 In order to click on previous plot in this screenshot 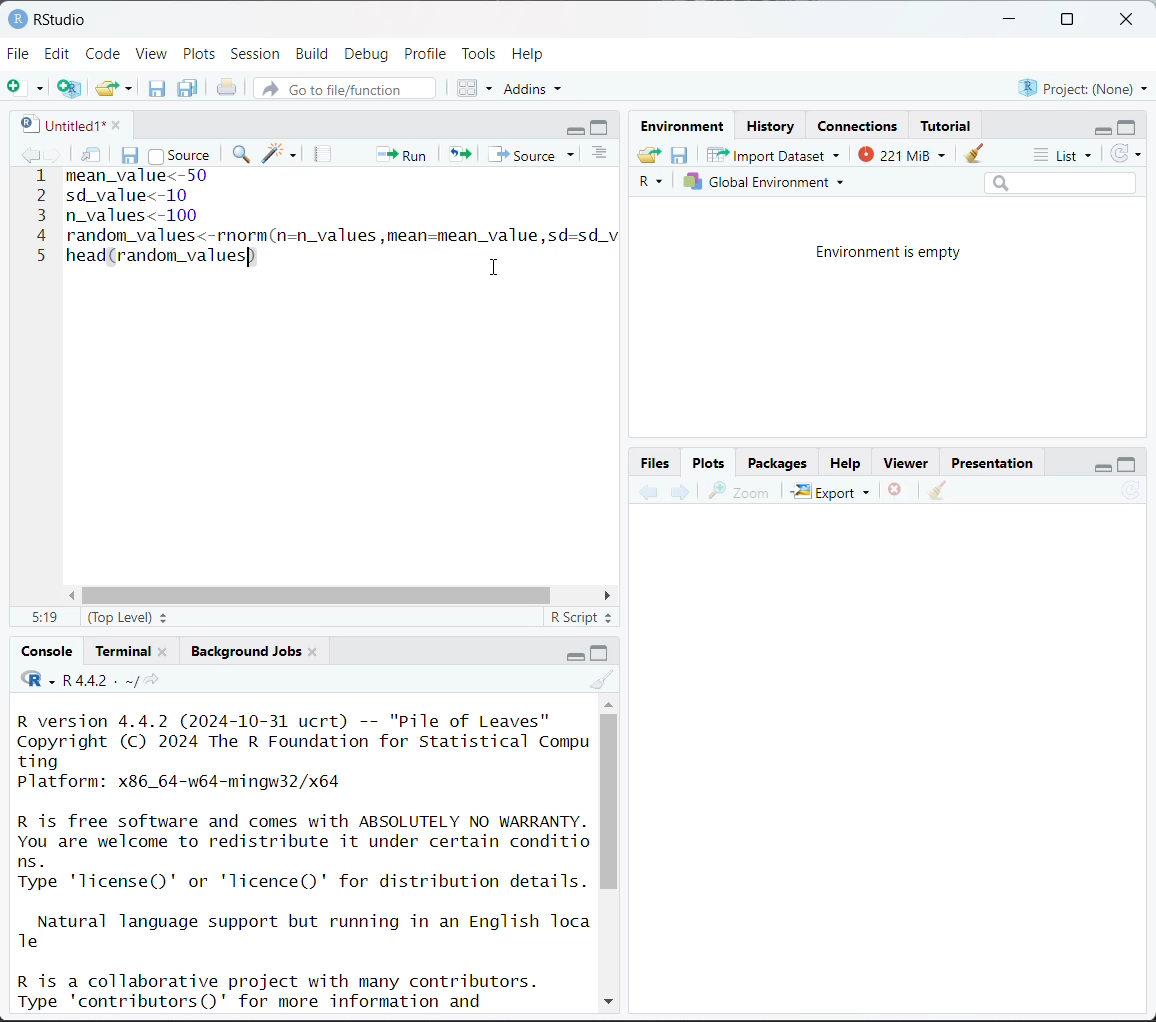, I will do `click(649, 493)`.